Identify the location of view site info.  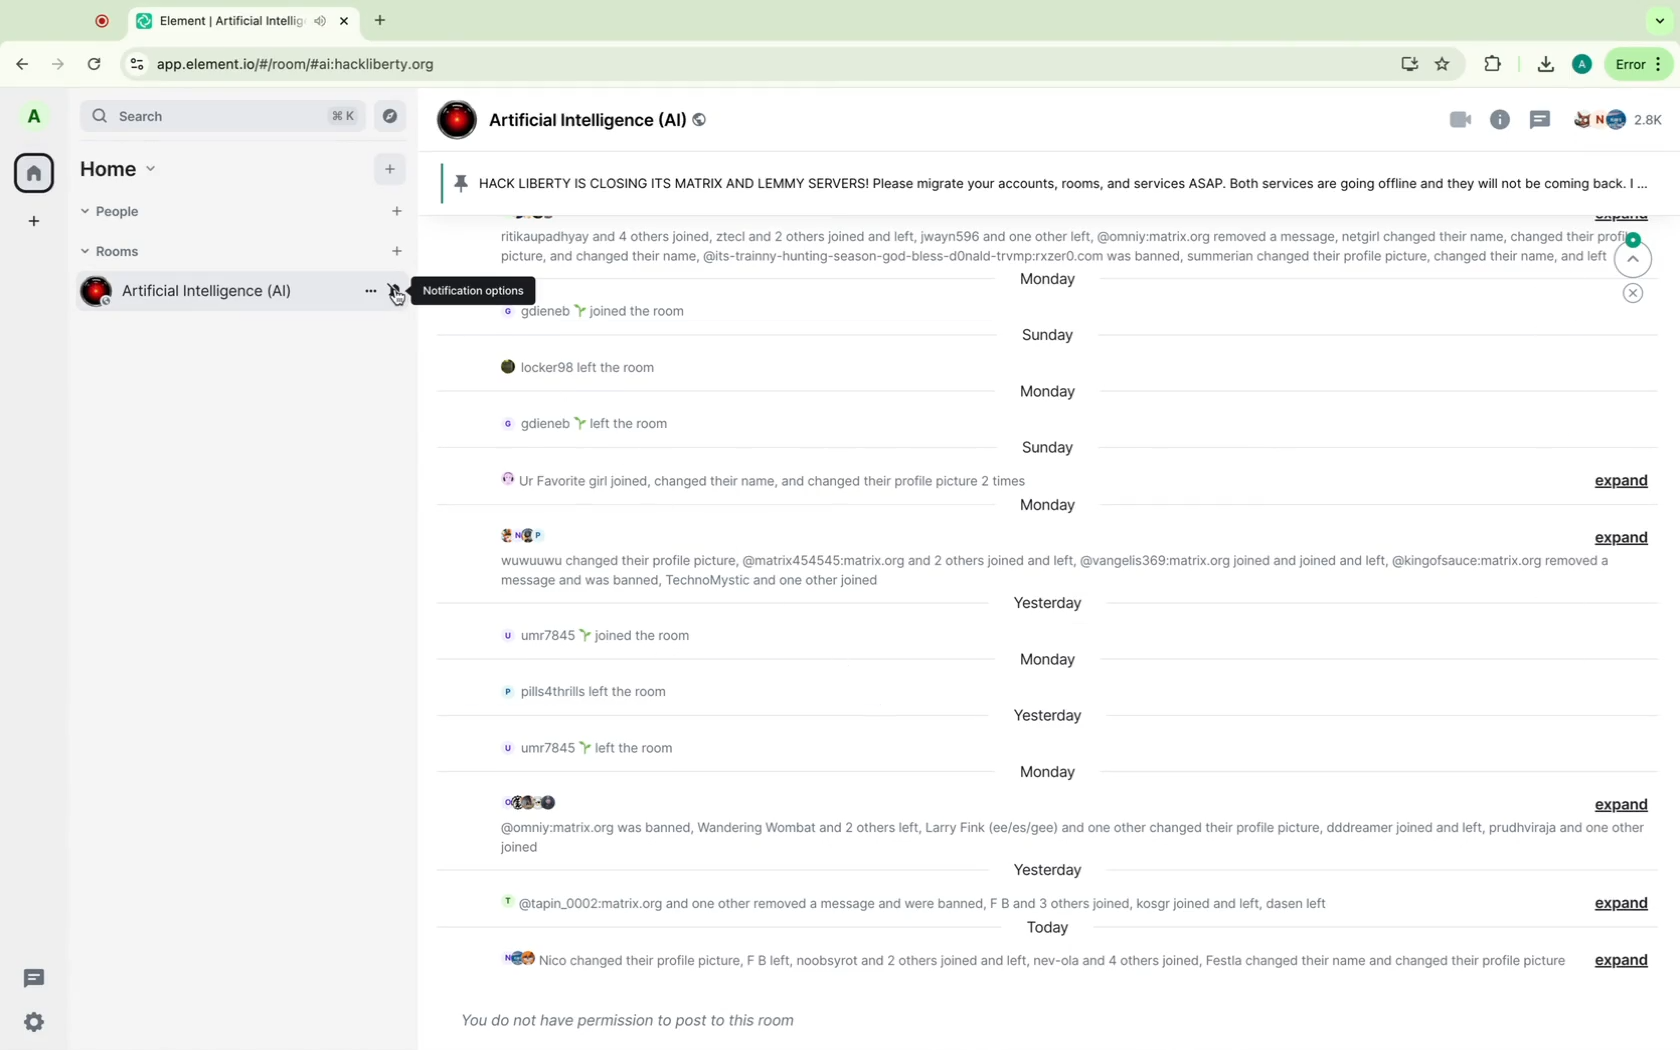
(133, 62).